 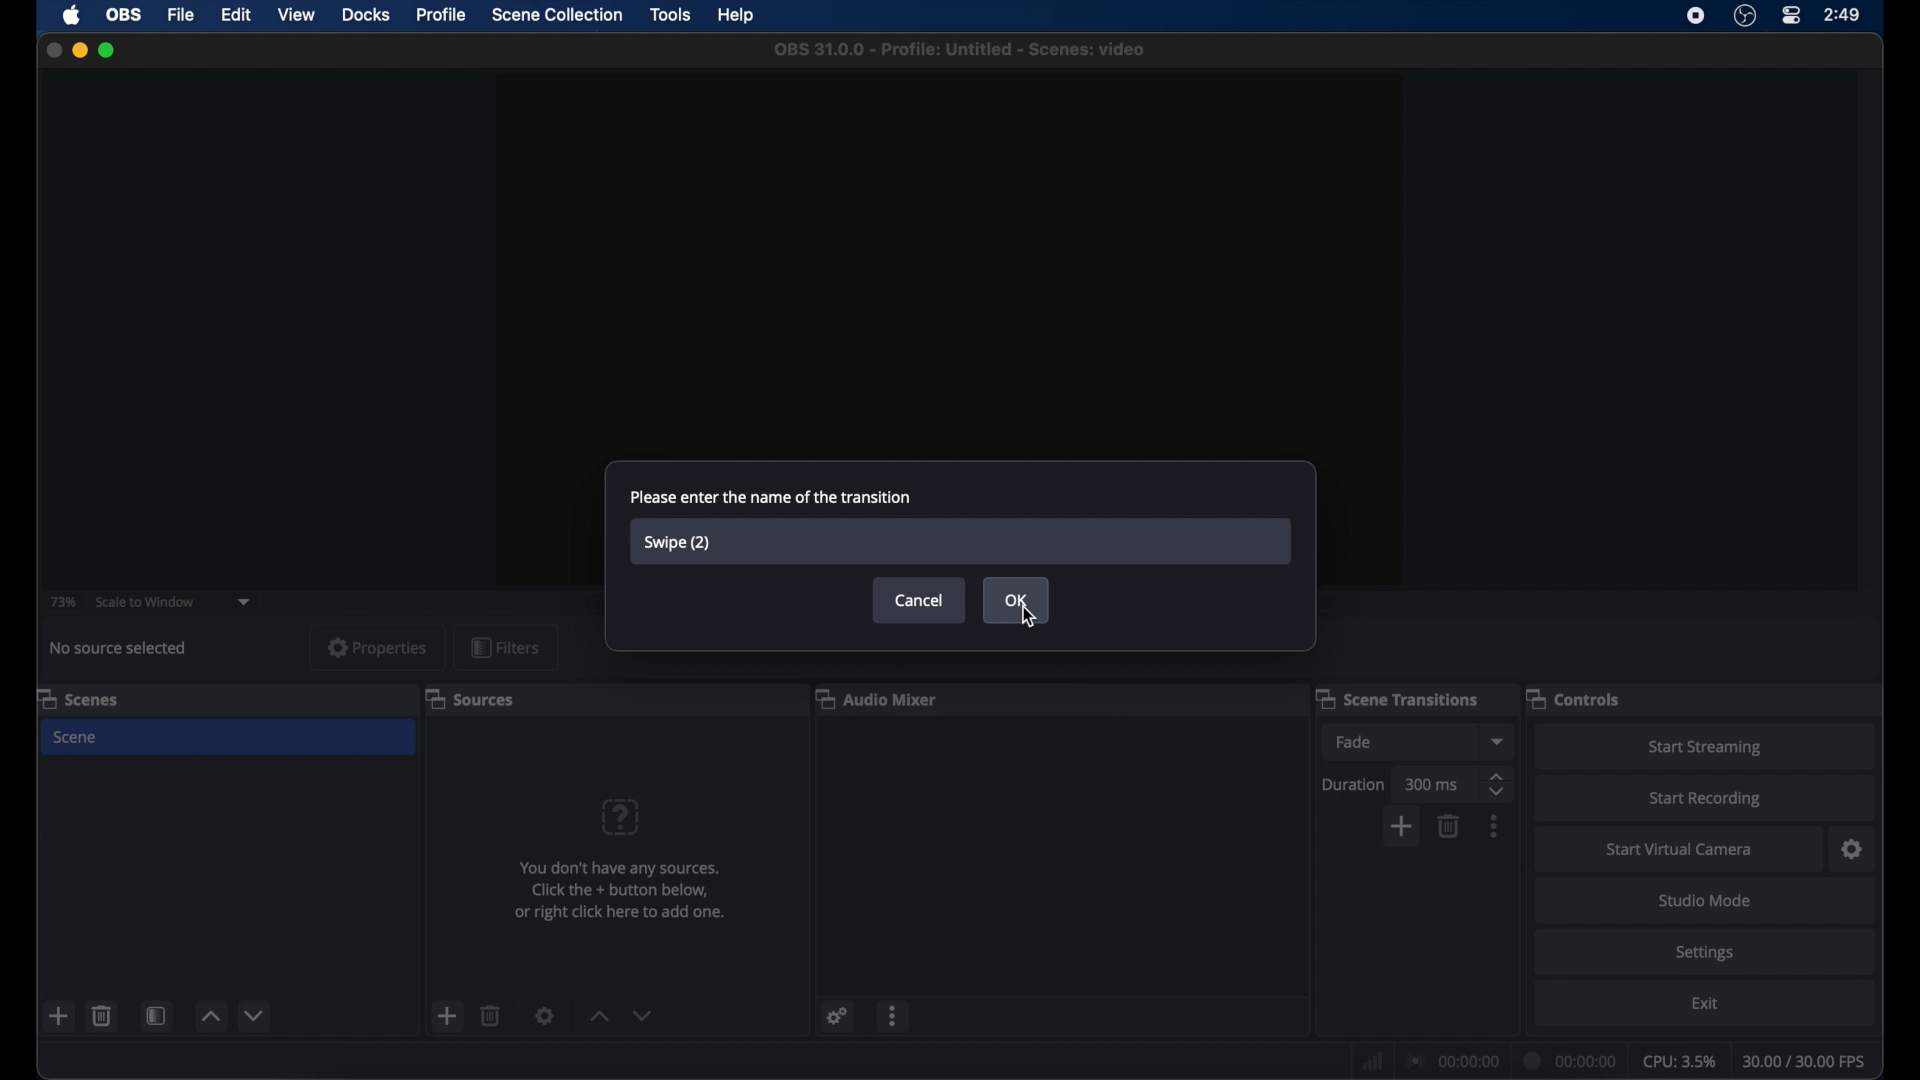 I want to click on view, so click(x=296, y=13).